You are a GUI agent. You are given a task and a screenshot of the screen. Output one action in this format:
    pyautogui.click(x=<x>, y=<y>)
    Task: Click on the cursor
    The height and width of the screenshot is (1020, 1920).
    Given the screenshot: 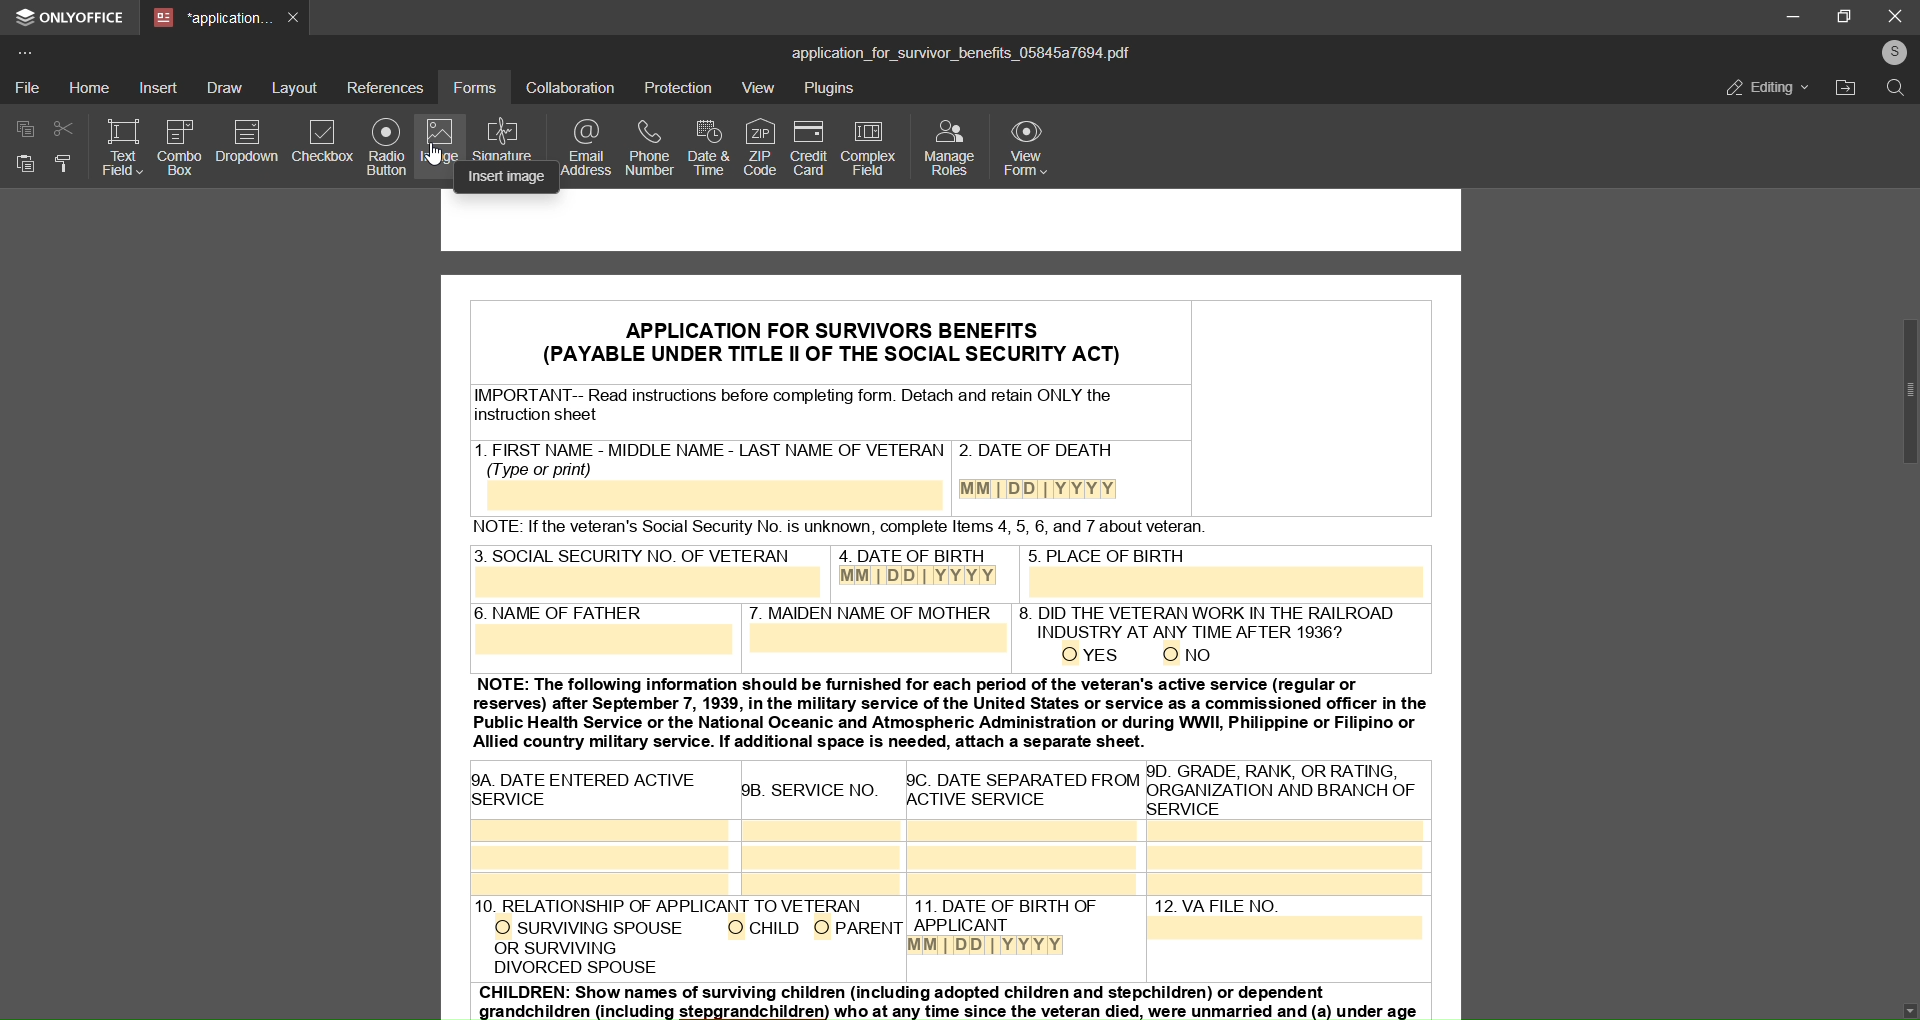 What is the action you would take?
    pyautogui.click(x=433, y=153)
    